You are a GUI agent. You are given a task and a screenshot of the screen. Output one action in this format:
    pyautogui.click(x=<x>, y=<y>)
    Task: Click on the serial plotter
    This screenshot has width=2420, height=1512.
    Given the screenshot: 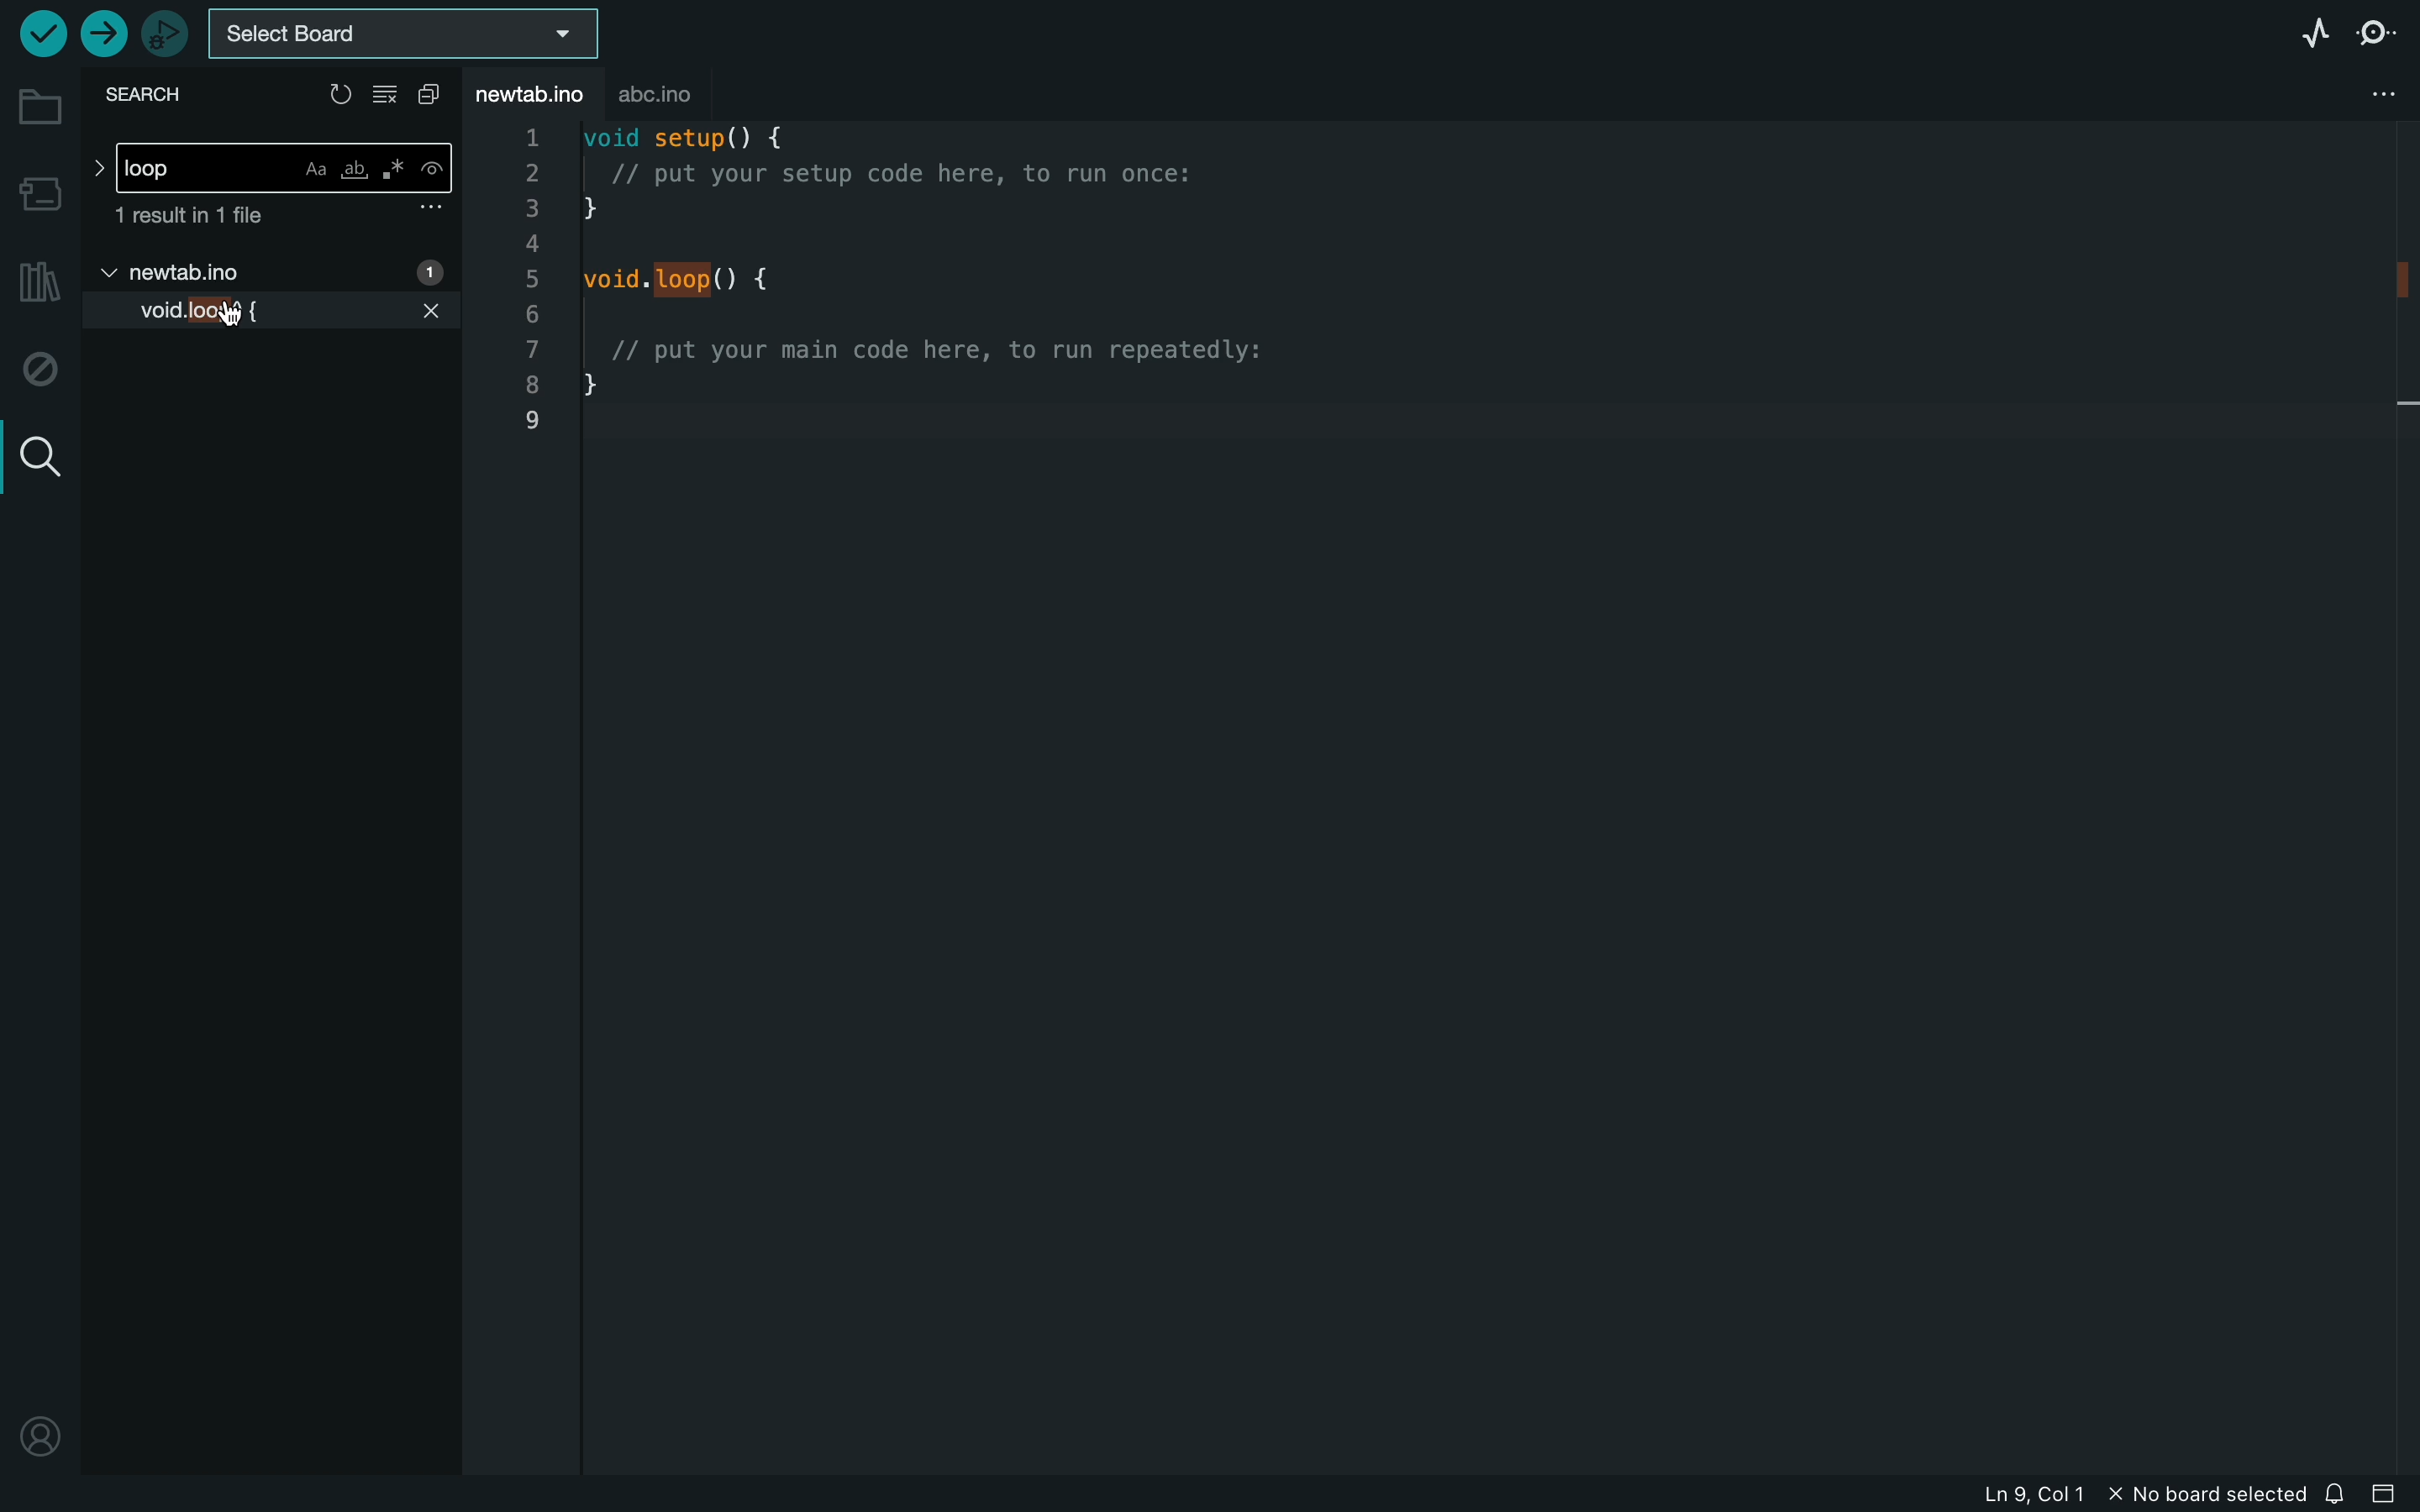 What is the action you would take?
    pyautogui.click(x=2289, y=30)
    